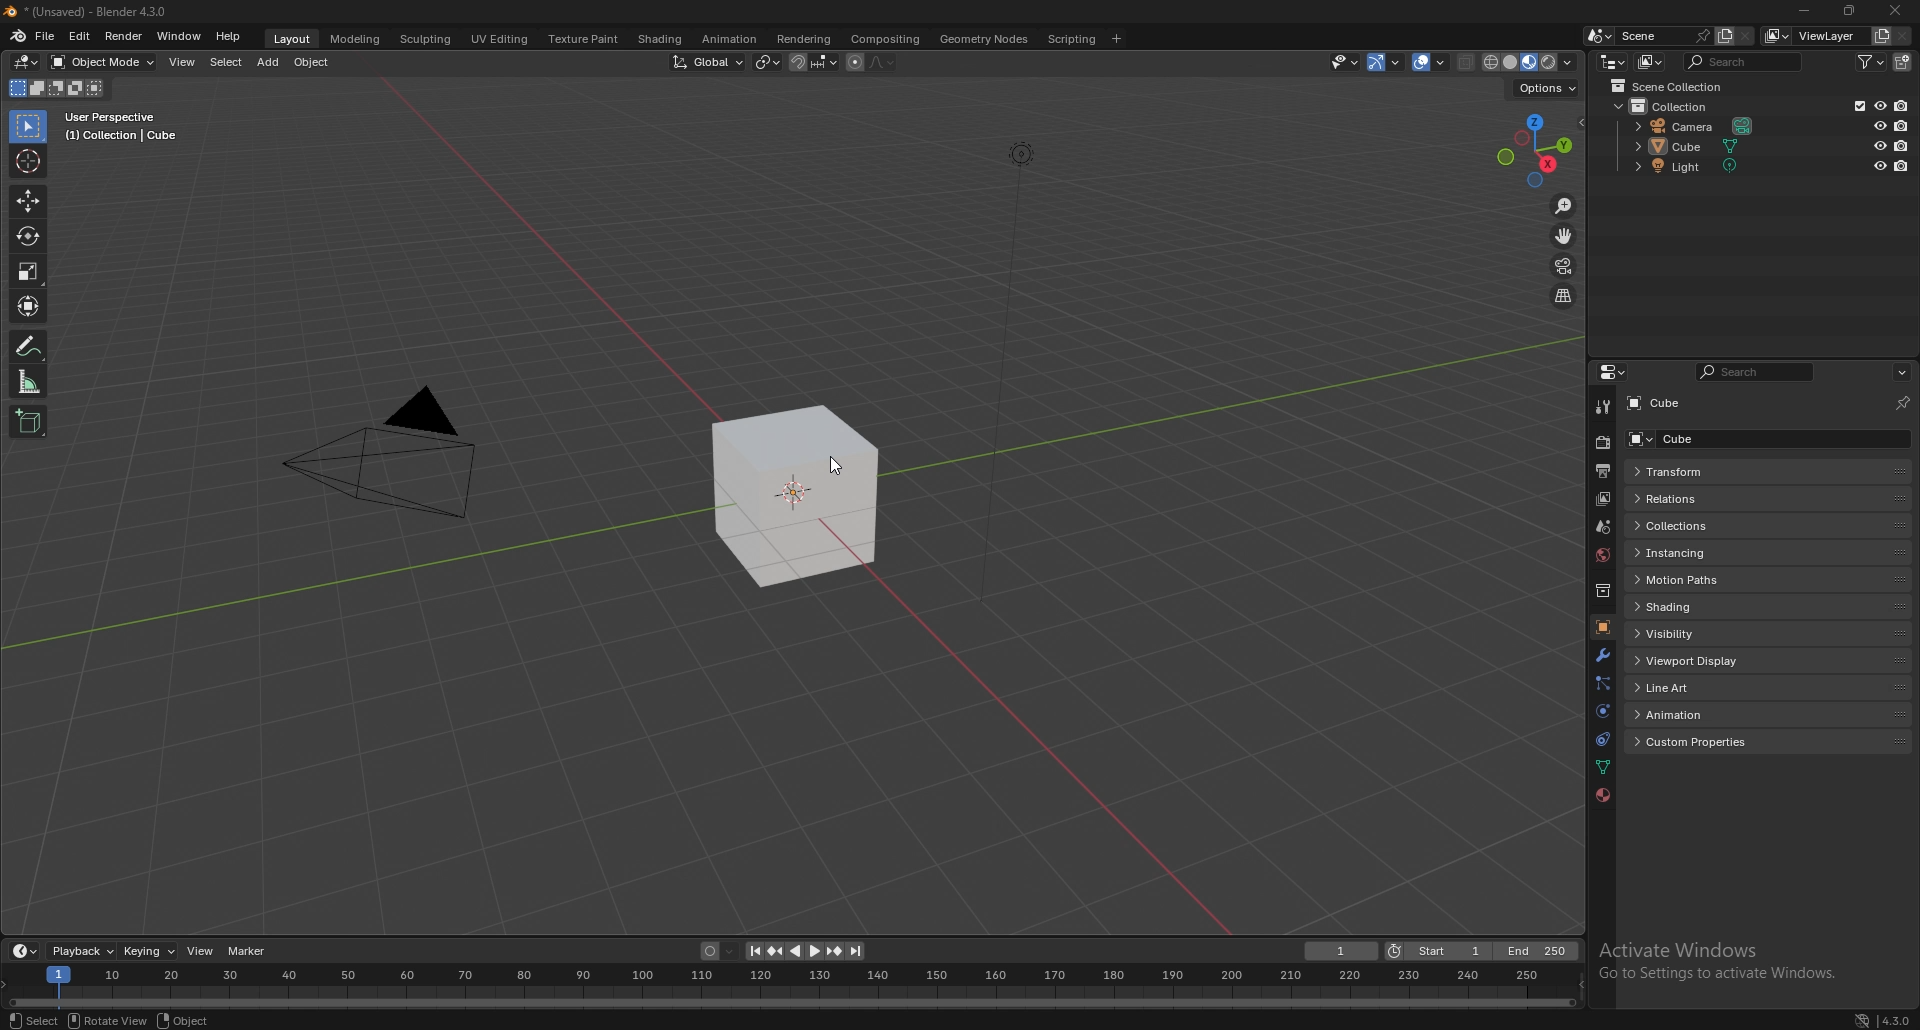  I want to click on close, so click(1897, 12).